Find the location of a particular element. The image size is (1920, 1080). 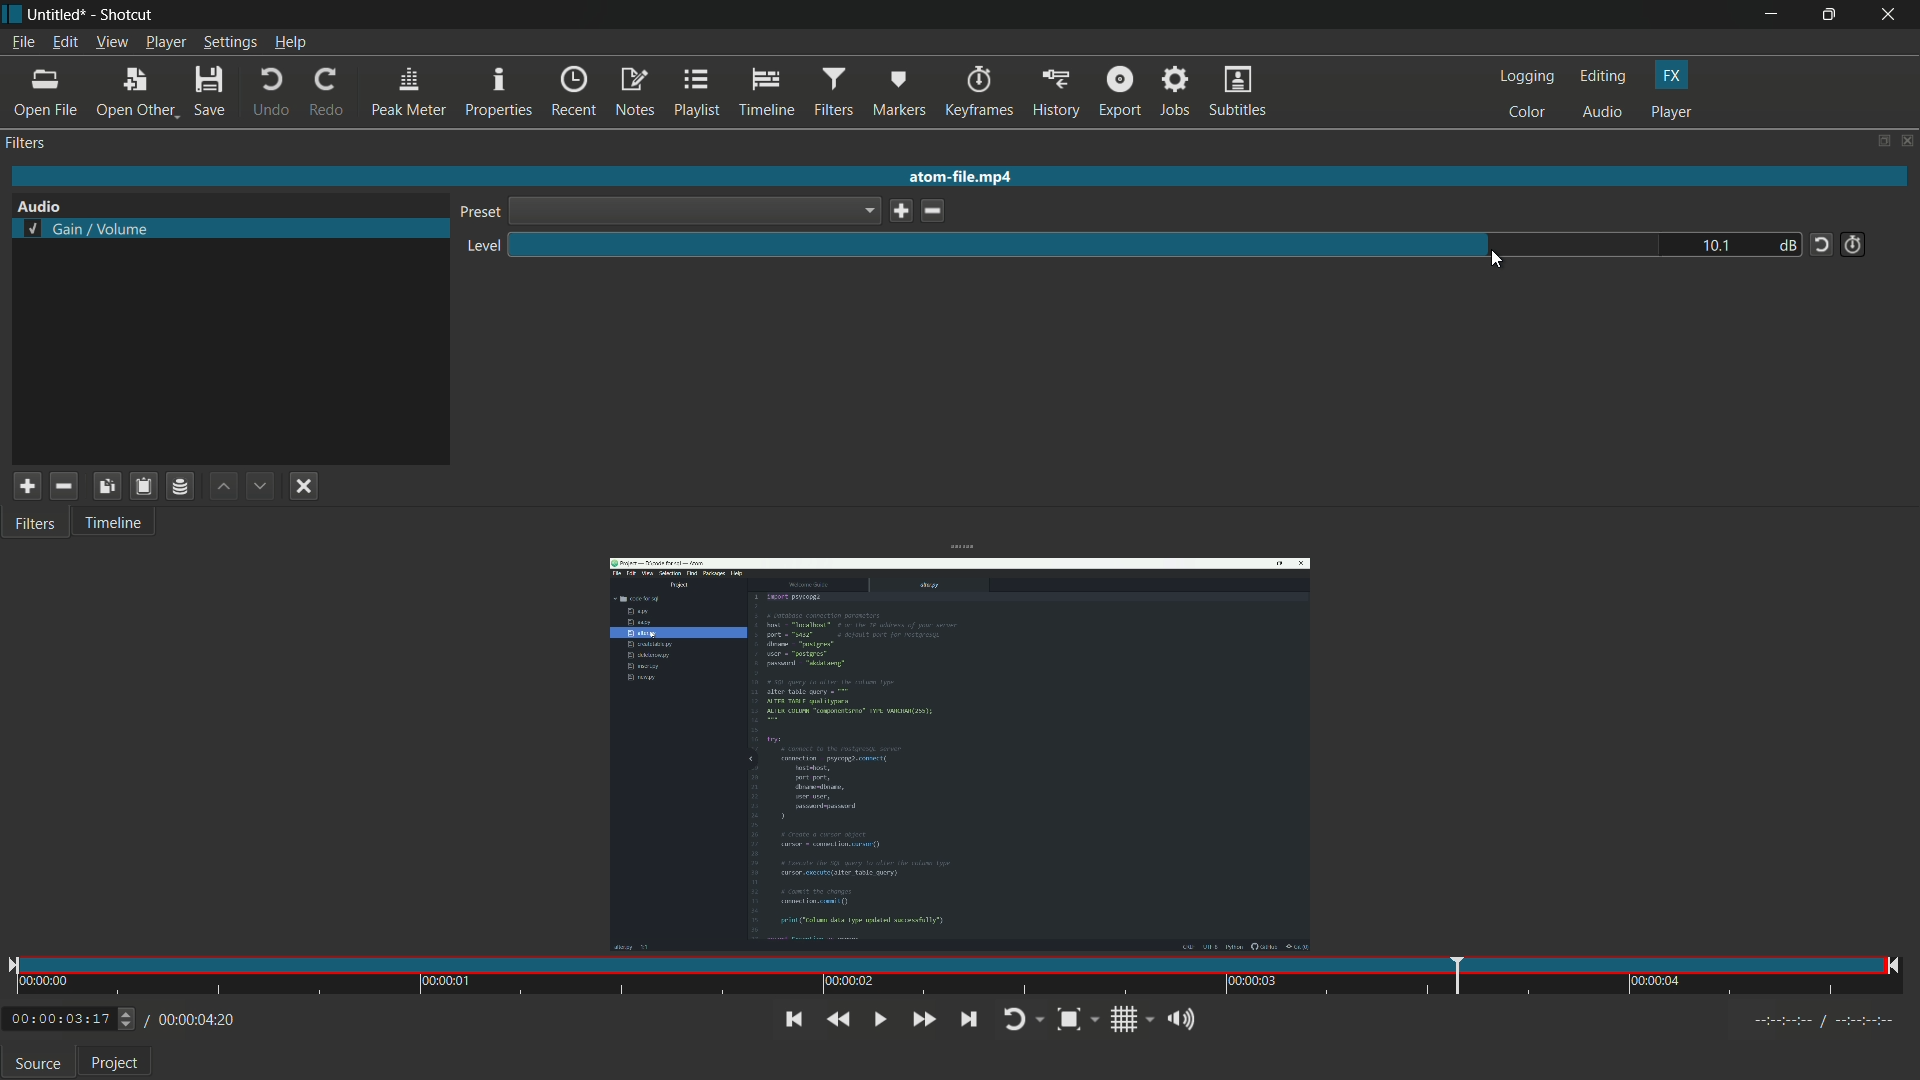

add filter is located at coordinates (26, 486).